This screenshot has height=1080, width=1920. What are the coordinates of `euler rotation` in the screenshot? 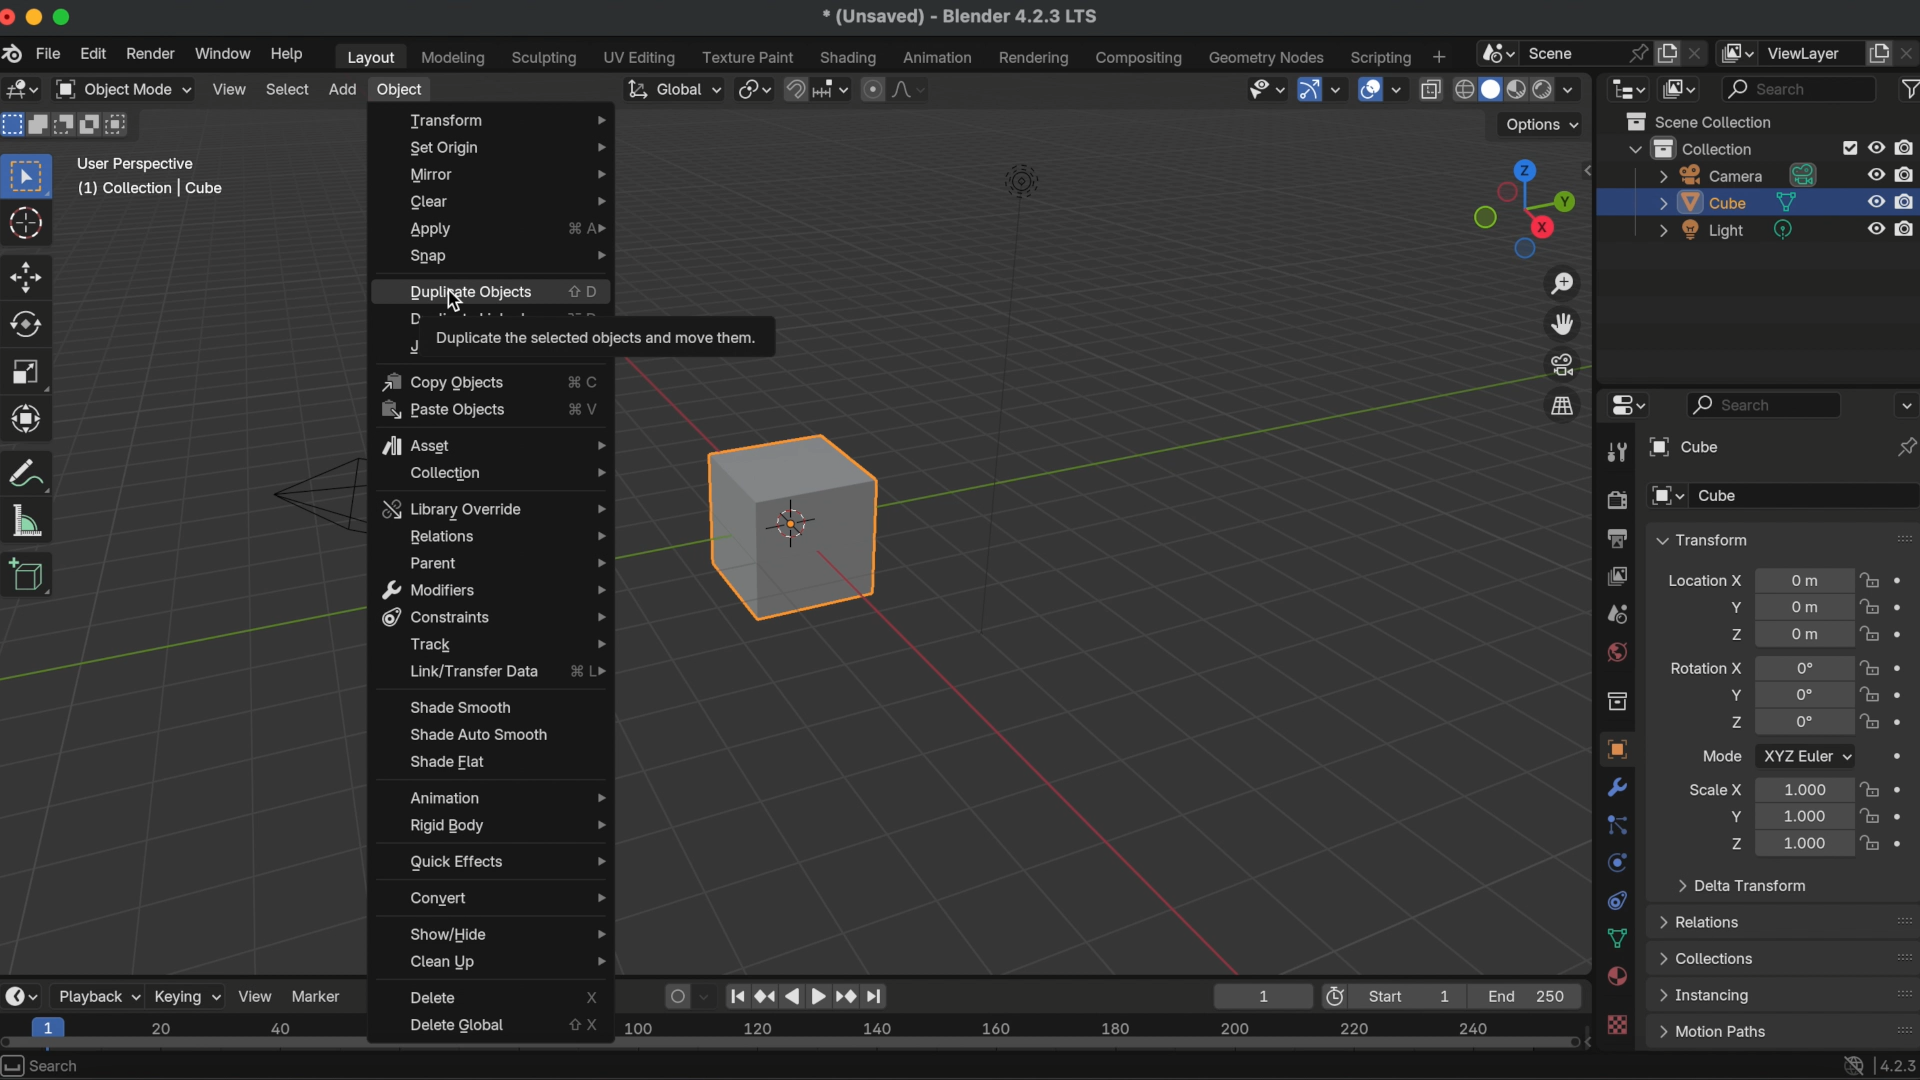 It's located at (1804, 724).